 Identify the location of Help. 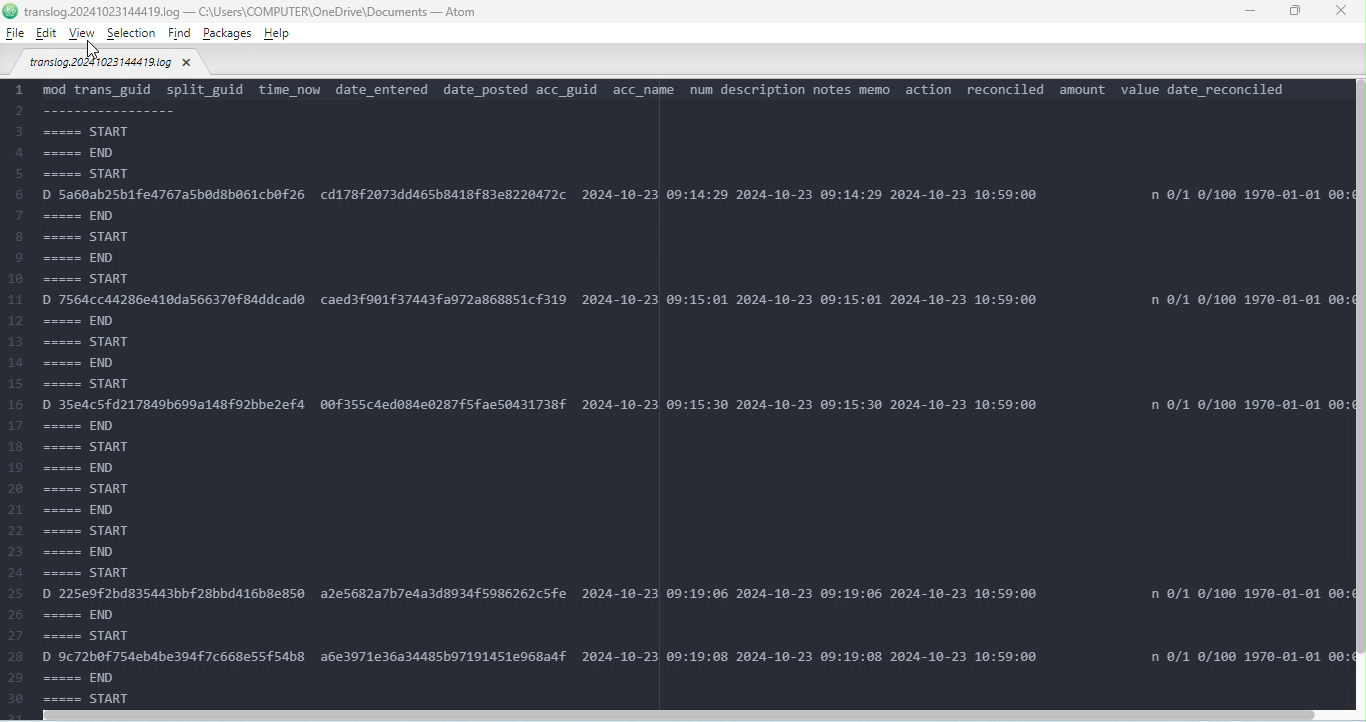
(276, 33).